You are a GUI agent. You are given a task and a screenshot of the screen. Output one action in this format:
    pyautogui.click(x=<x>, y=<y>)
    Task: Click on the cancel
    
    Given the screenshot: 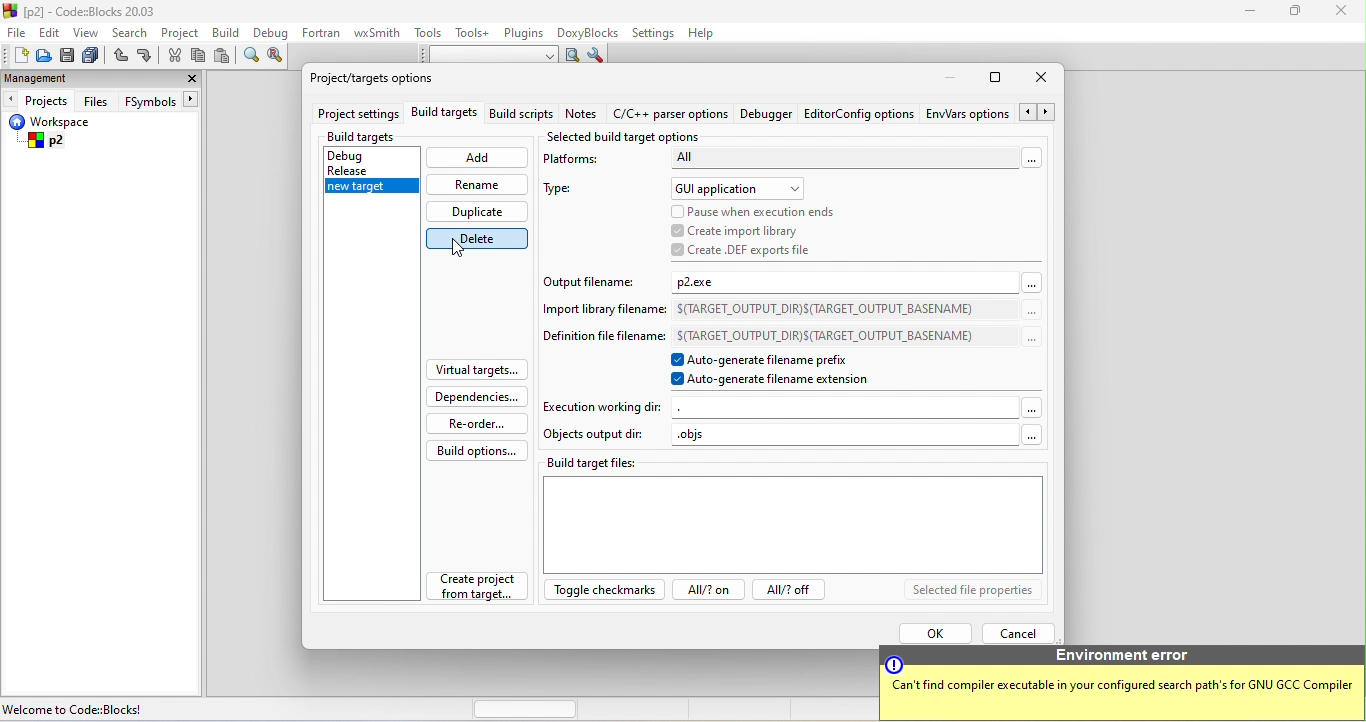 What is the action you would take?
    pyautogui.click(x=1020, y=633)
    